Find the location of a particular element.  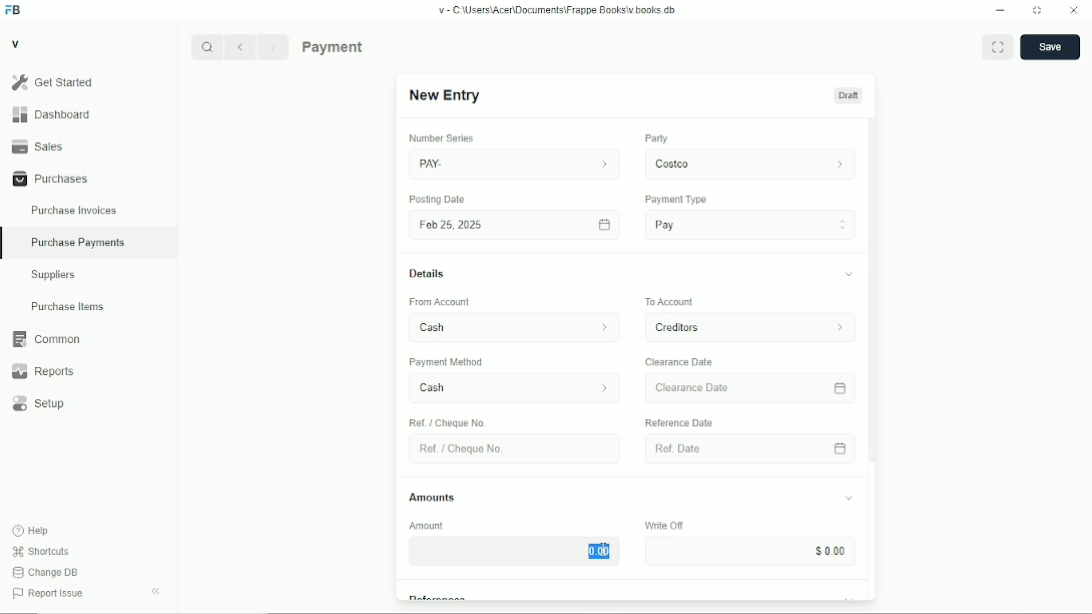

Payment Type is located at coordinates (676, 199).